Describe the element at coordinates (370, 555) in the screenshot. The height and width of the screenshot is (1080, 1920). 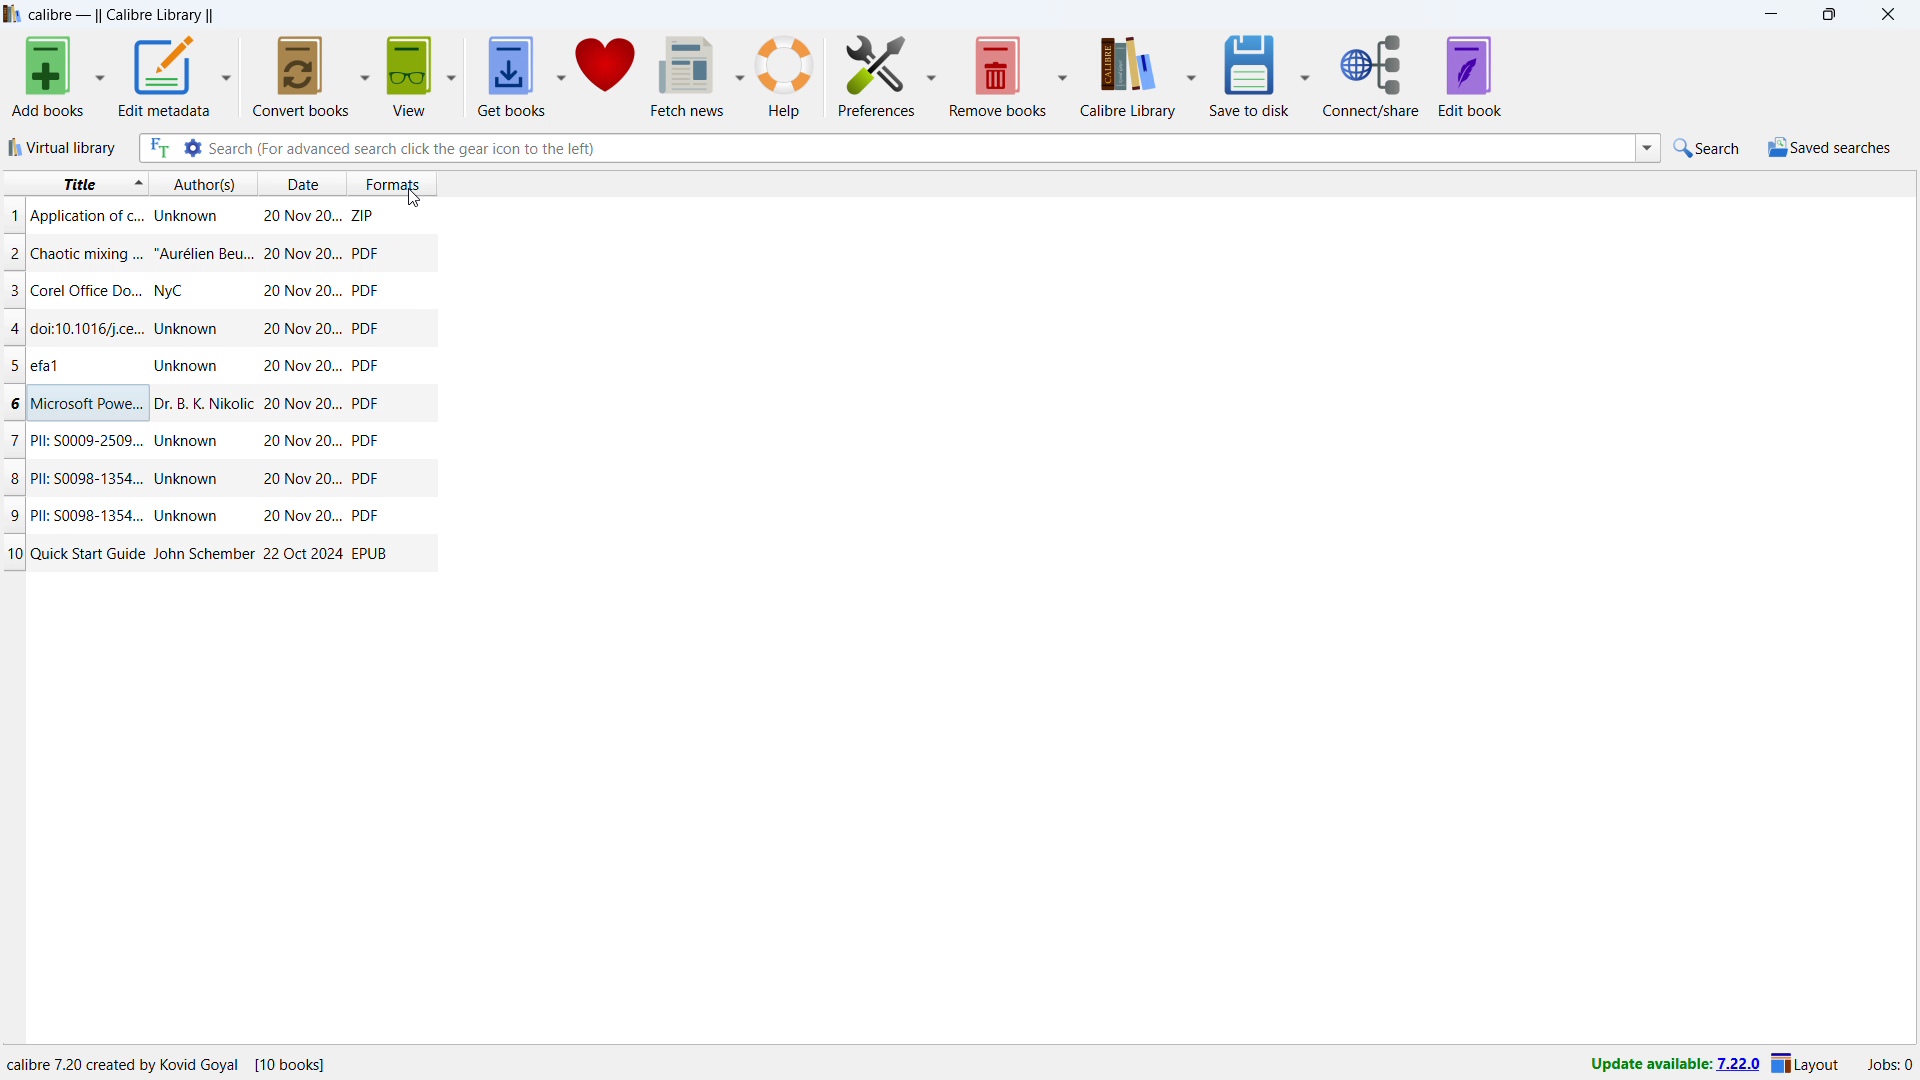
I see `EPUB` at that location.